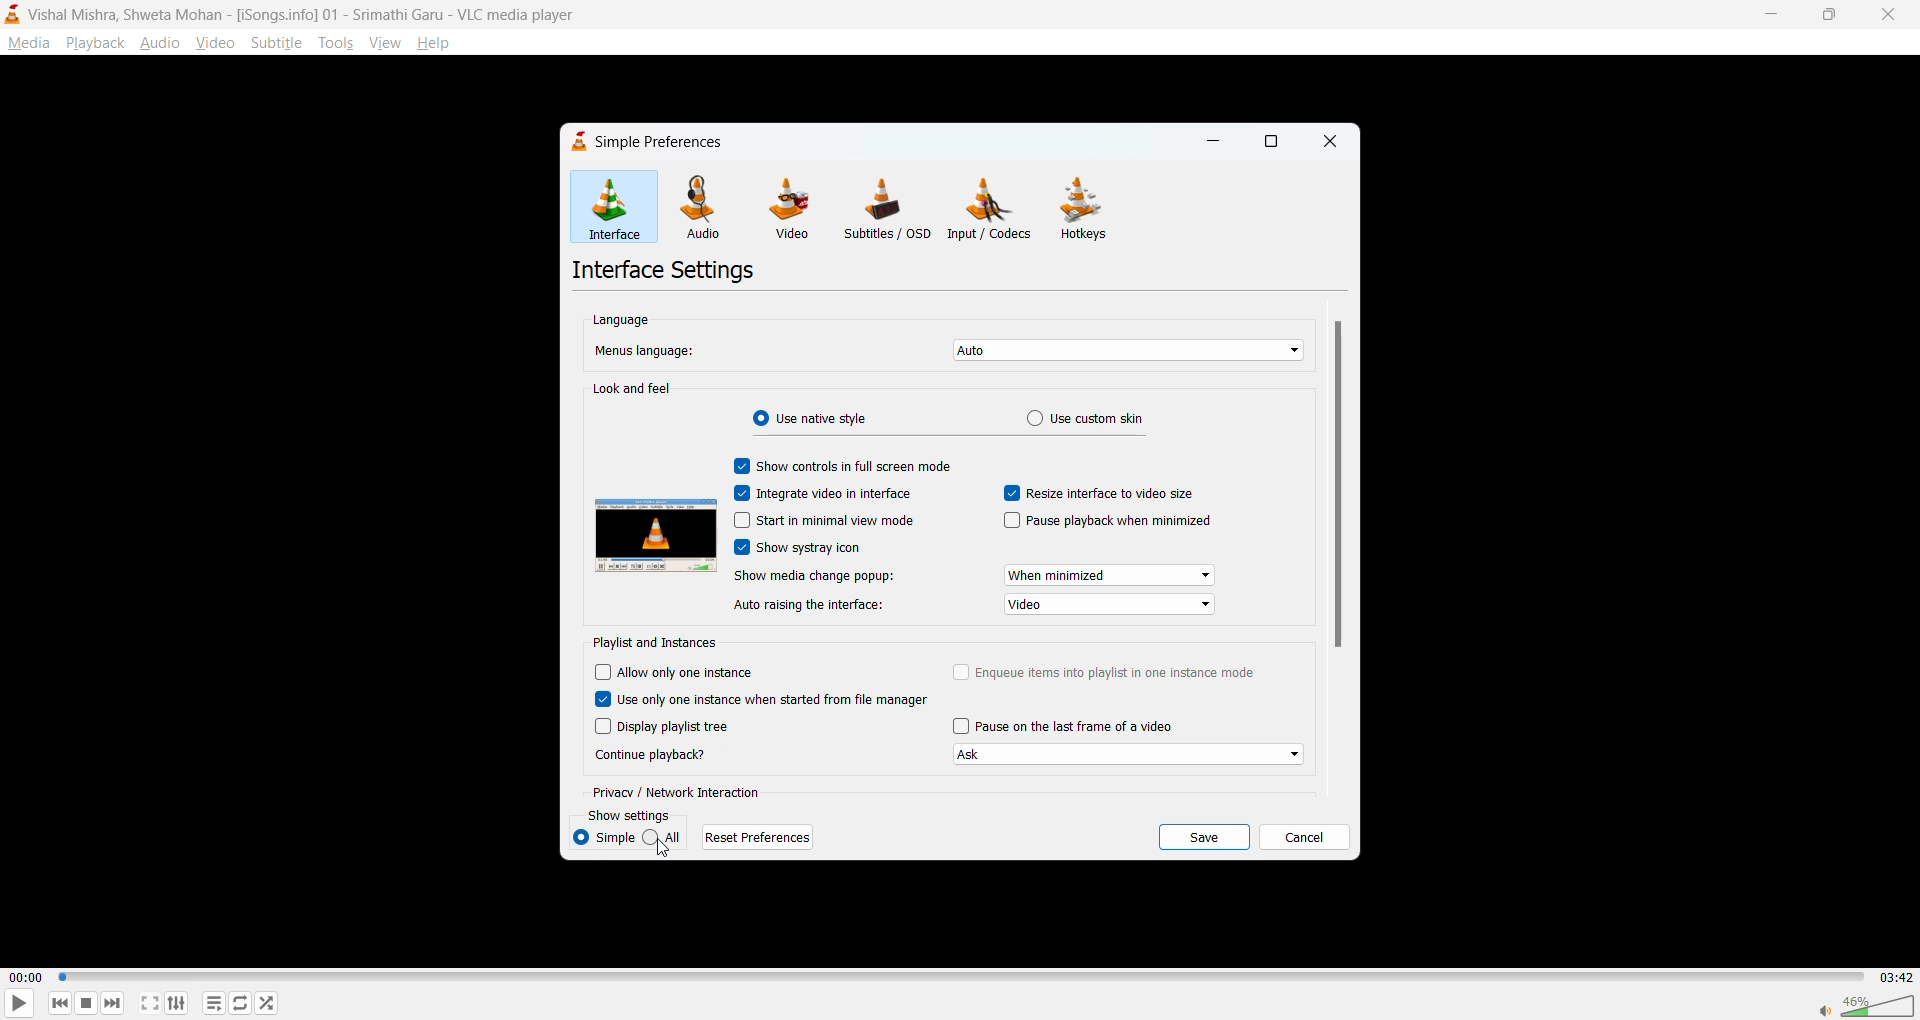 The height and width of the screenshot is (1020, 1920). I want to click on video, so click(795, 208).